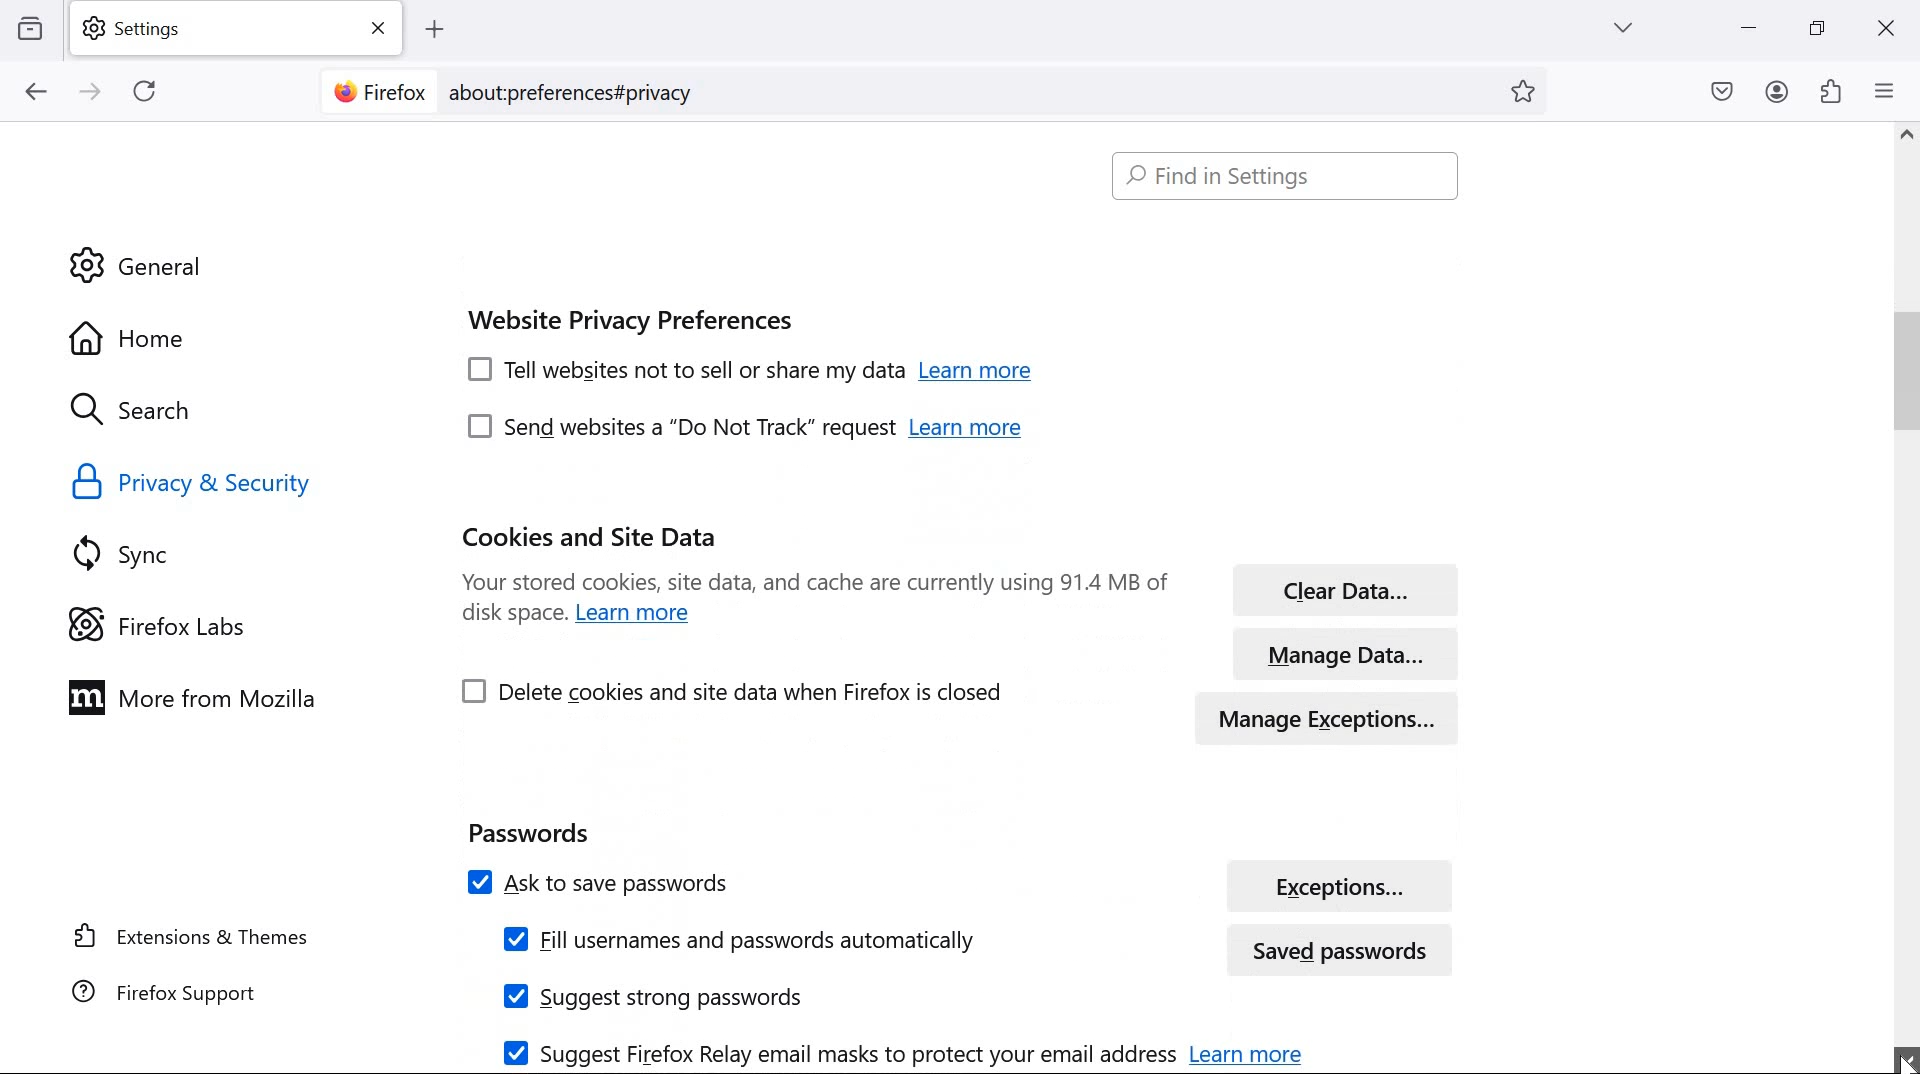  What do you see at coordinates (734, 687) in the screenshot?
I see ` Delete cookies and site data when Firefox is closed` at bounding box center [734, 687].